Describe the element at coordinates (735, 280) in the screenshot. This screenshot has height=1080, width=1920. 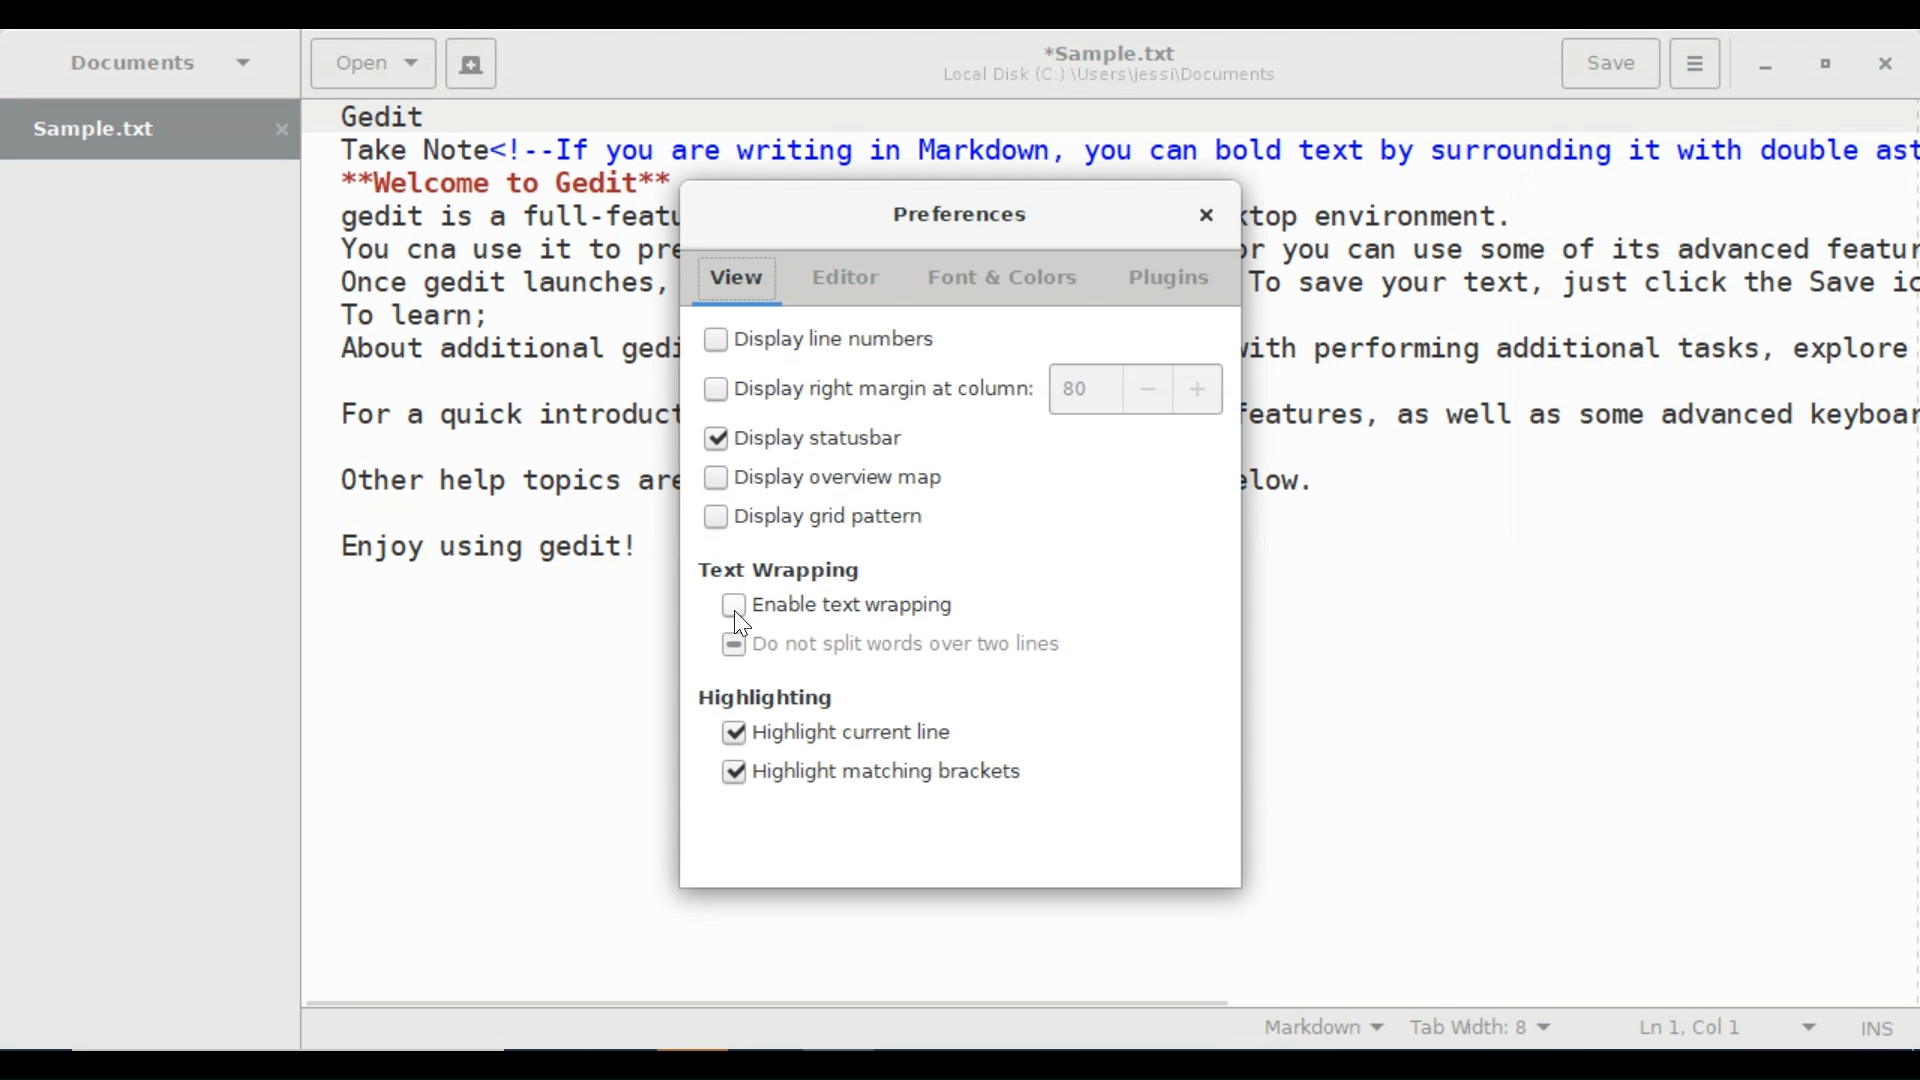
I see `View` at that location.